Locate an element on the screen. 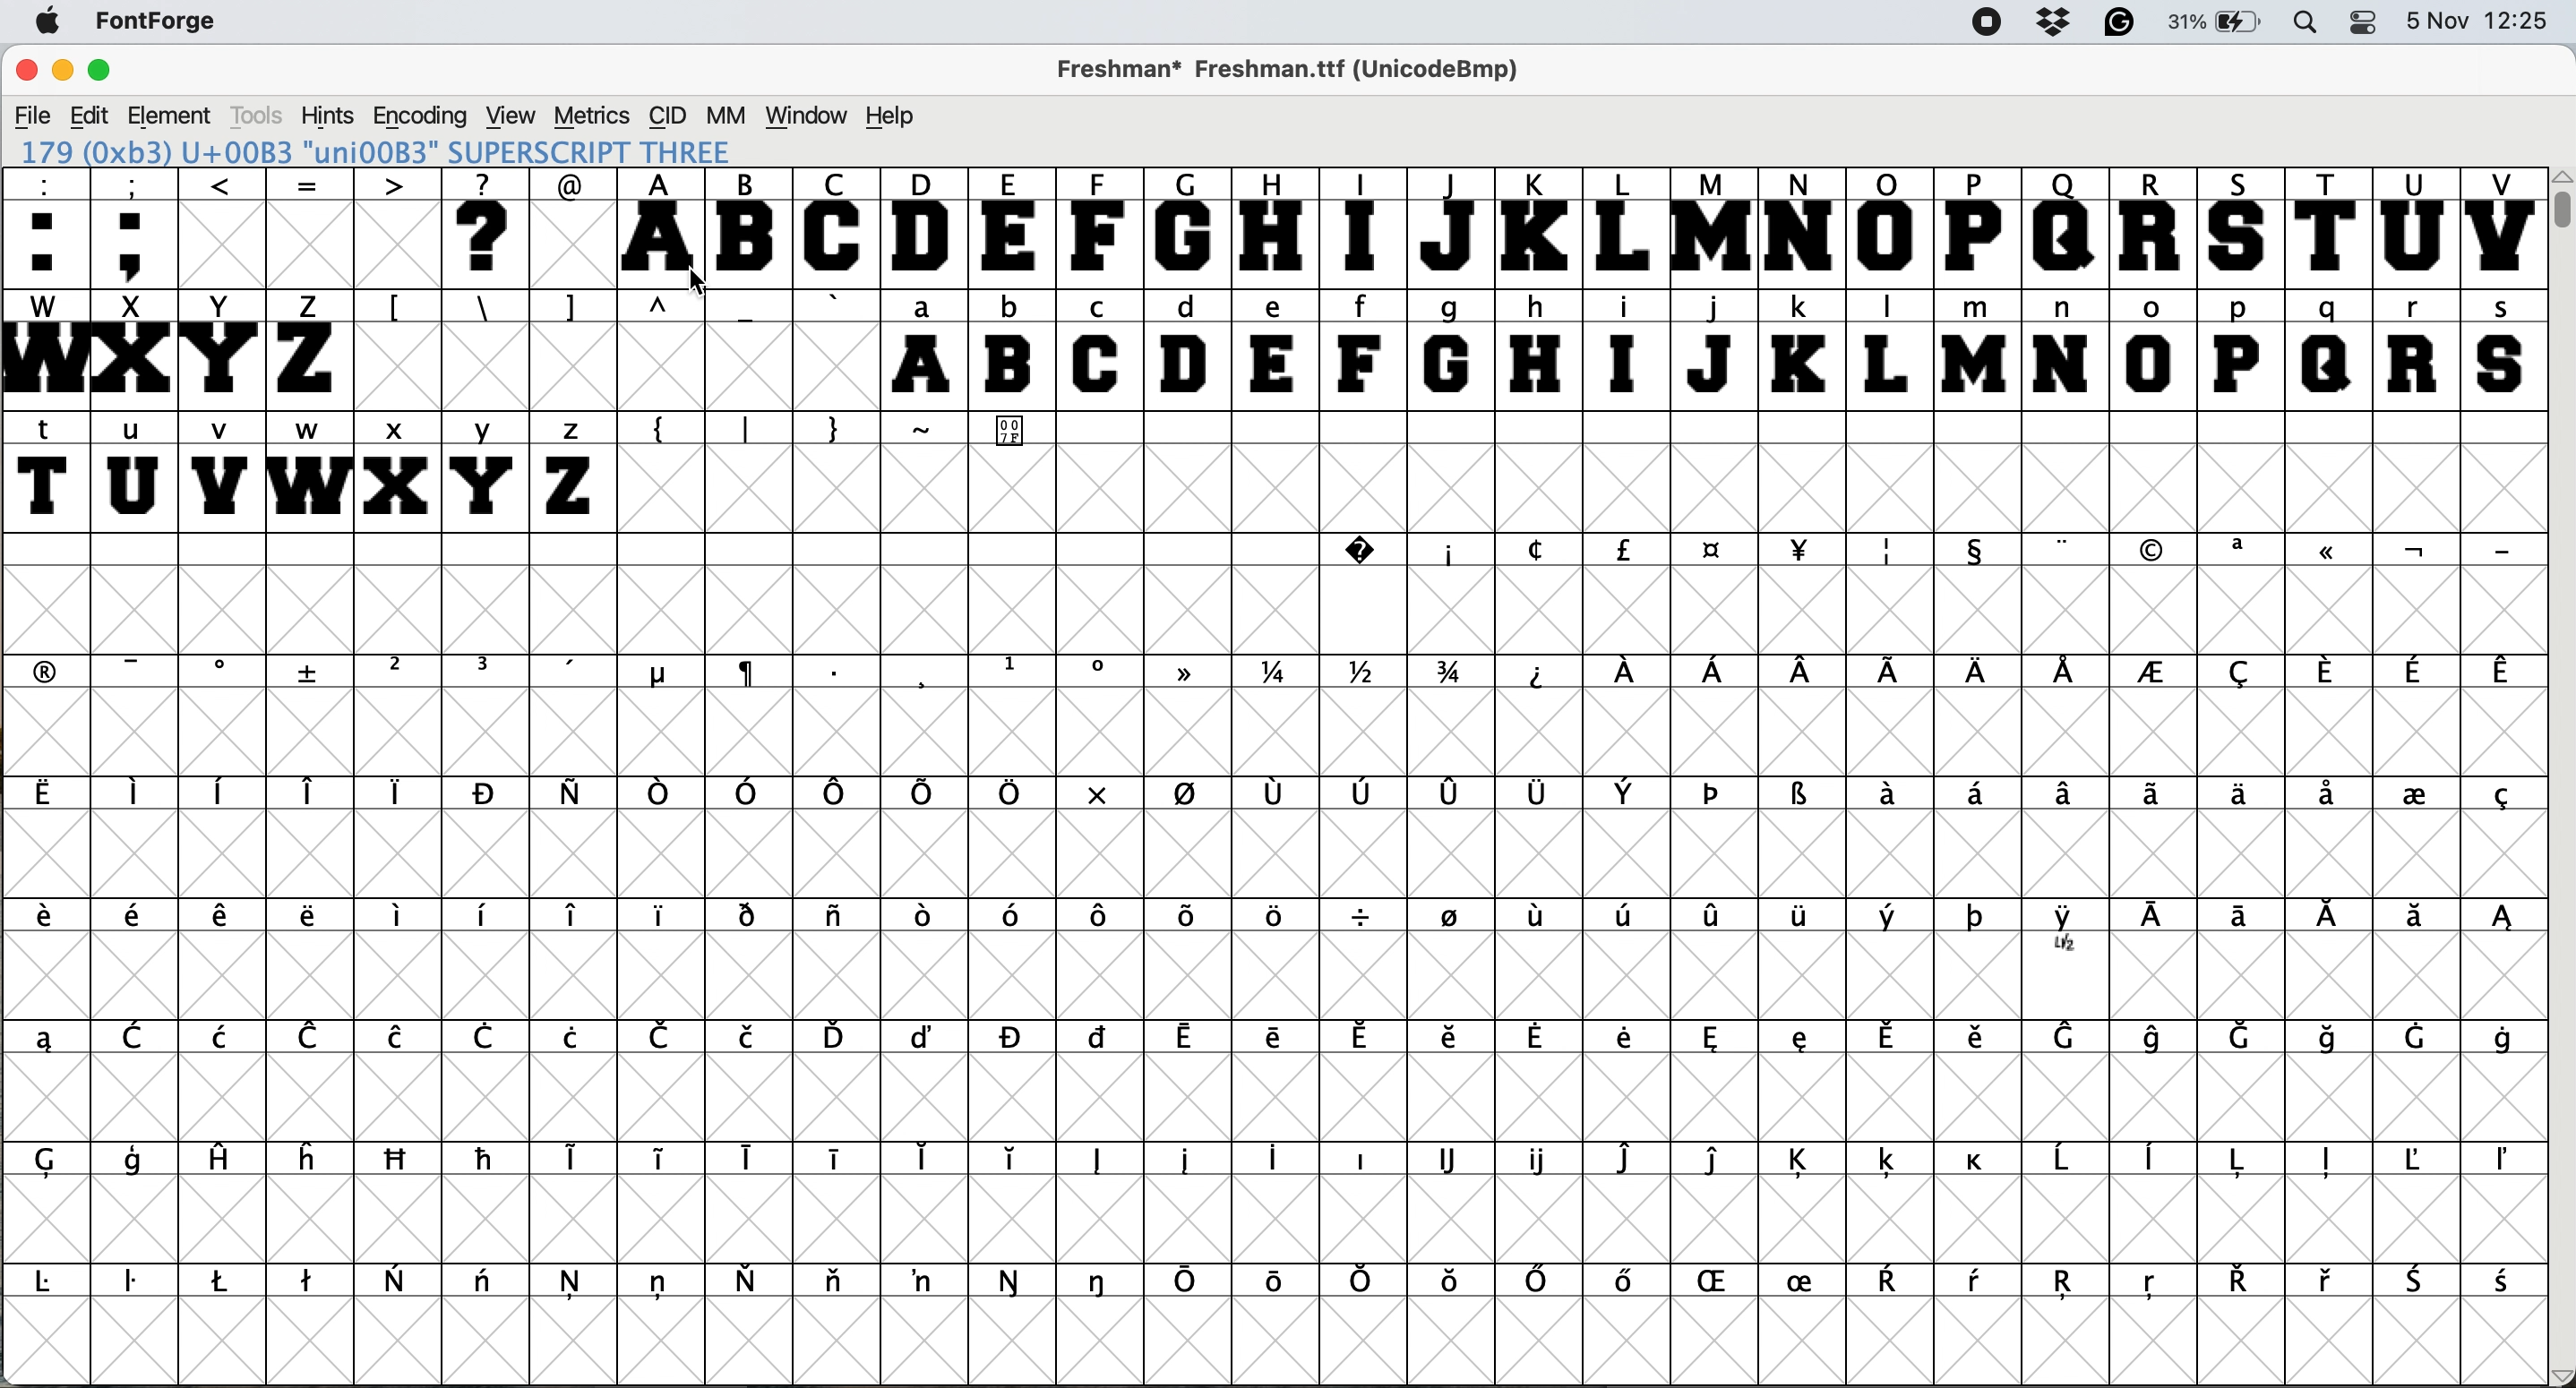  symbol is located at coordinates (2242, 550).